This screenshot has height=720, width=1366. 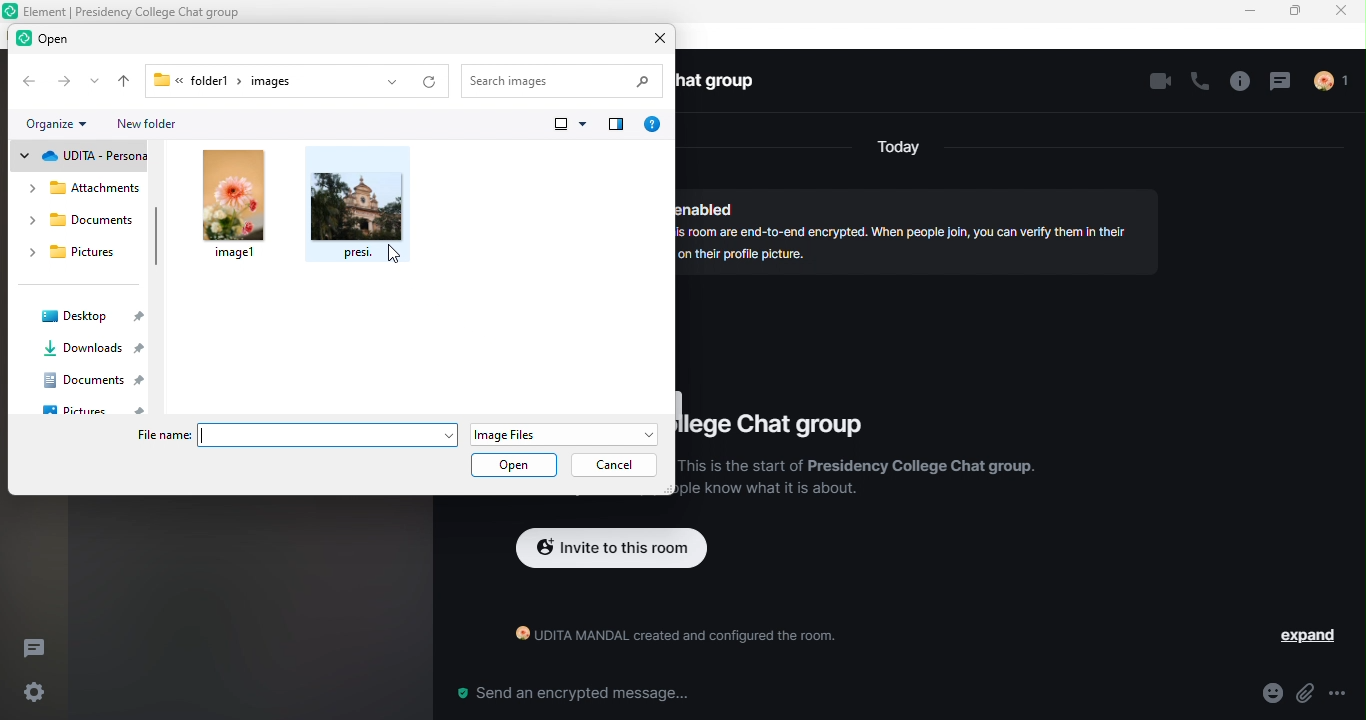 What do you see at coordinates (612, 550) in the screenshot?
I see `invited to this room` at bounding box center [612, 550].